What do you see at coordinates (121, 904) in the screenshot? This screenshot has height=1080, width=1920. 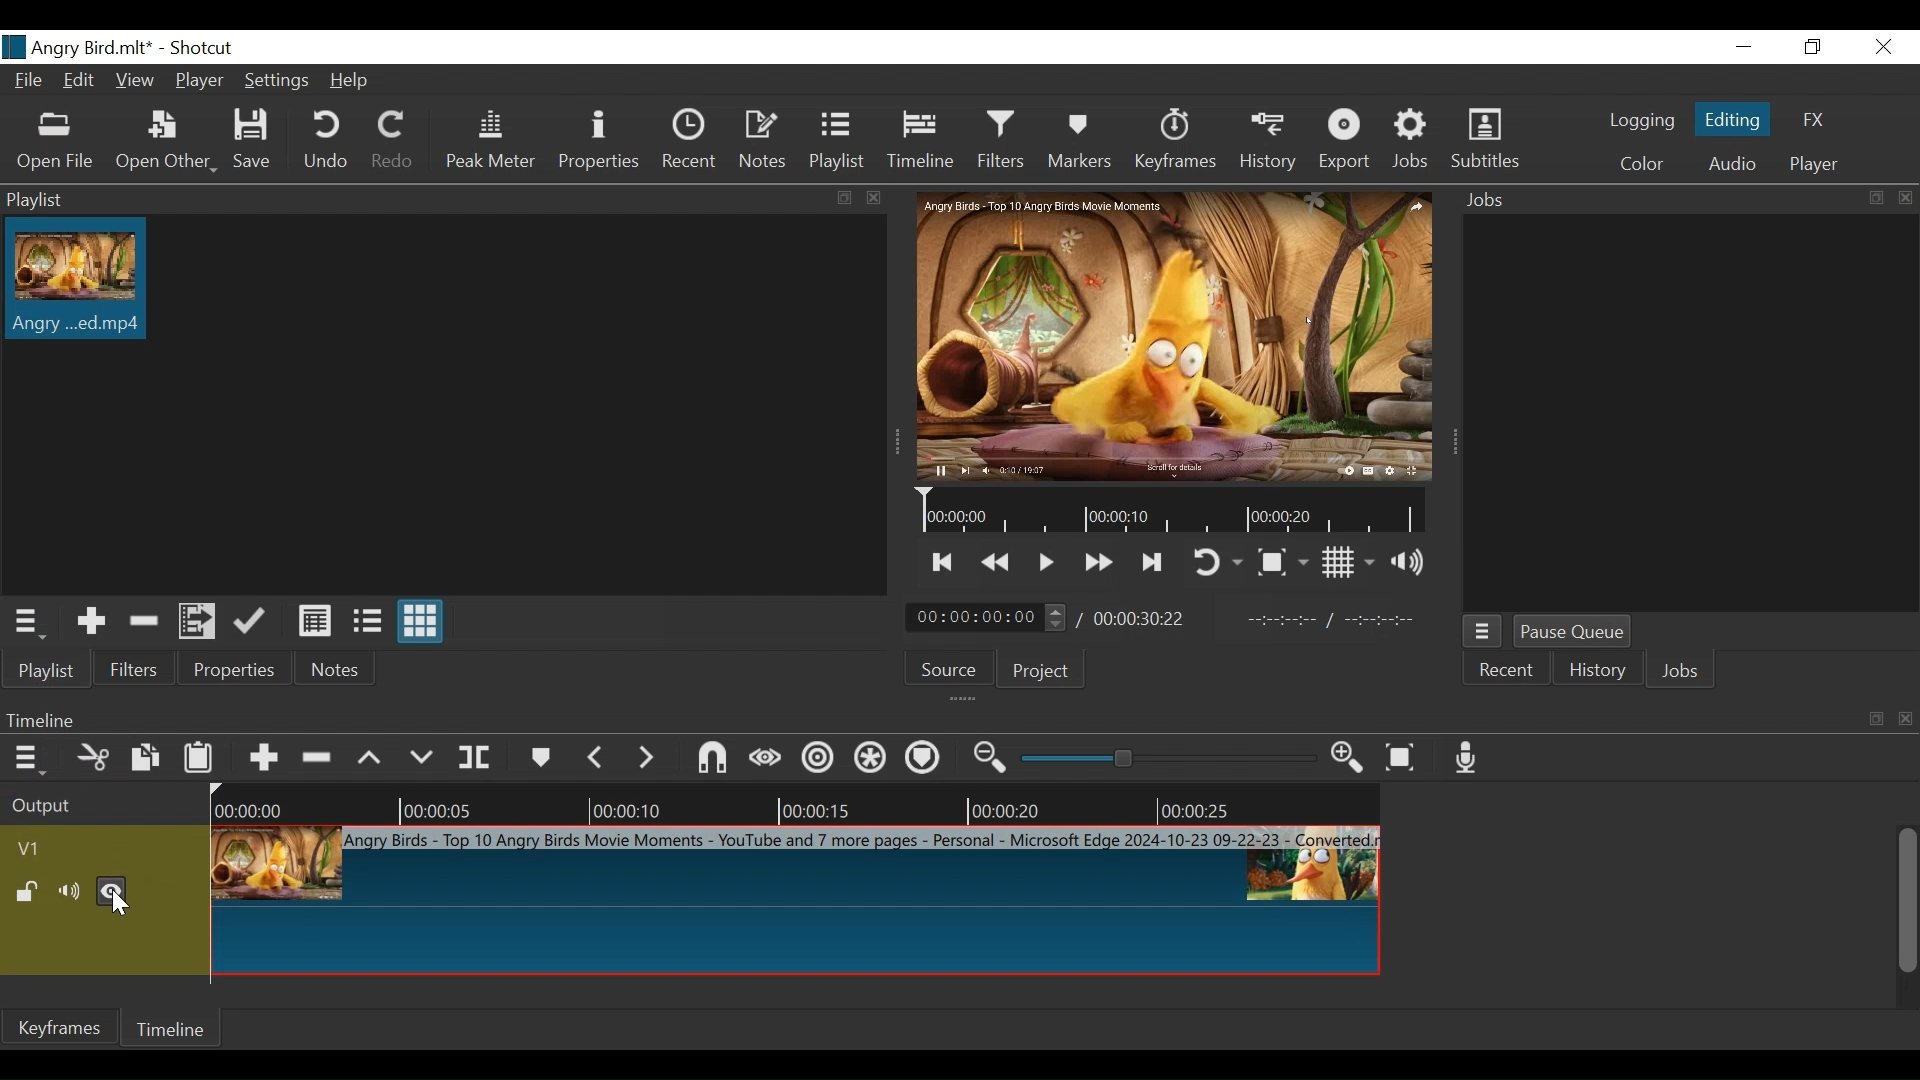 I see `Cursor` at bounding box center [121, 904].